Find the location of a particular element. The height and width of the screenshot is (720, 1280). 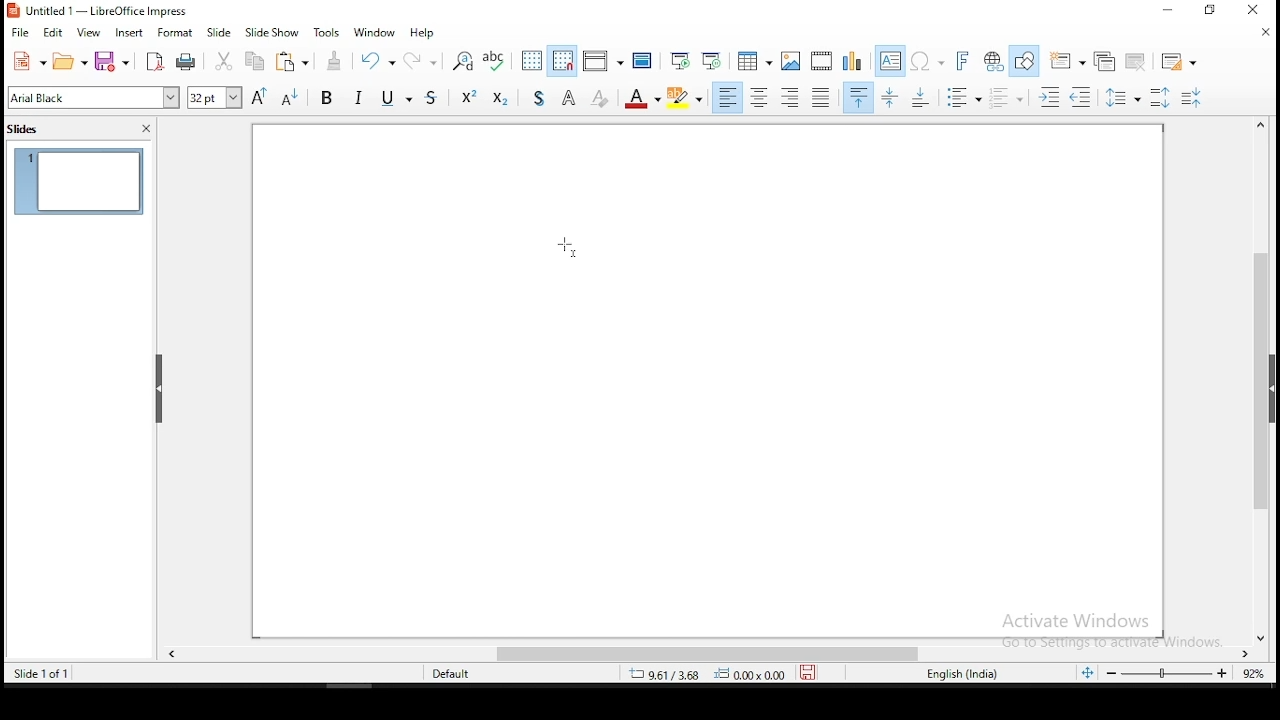

Dimensions is located at coordinates (707, 673).